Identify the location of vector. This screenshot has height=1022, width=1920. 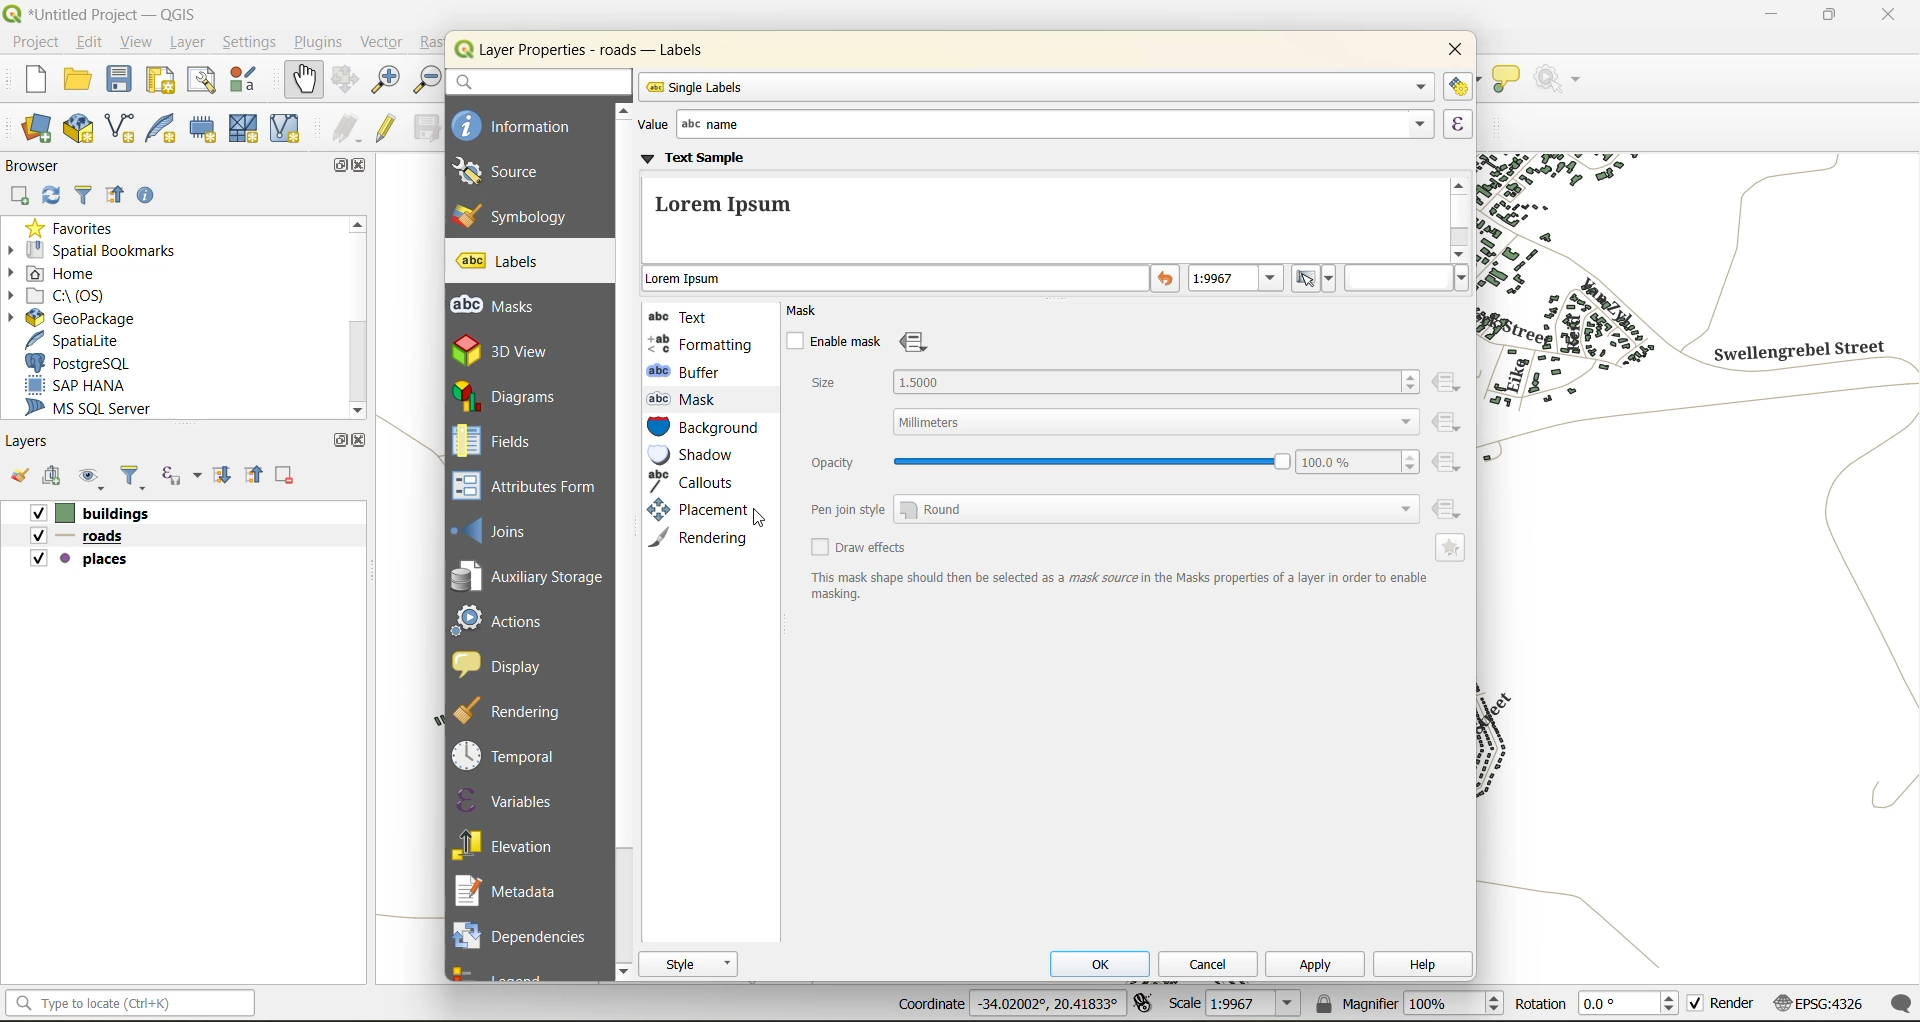
(387, 43).